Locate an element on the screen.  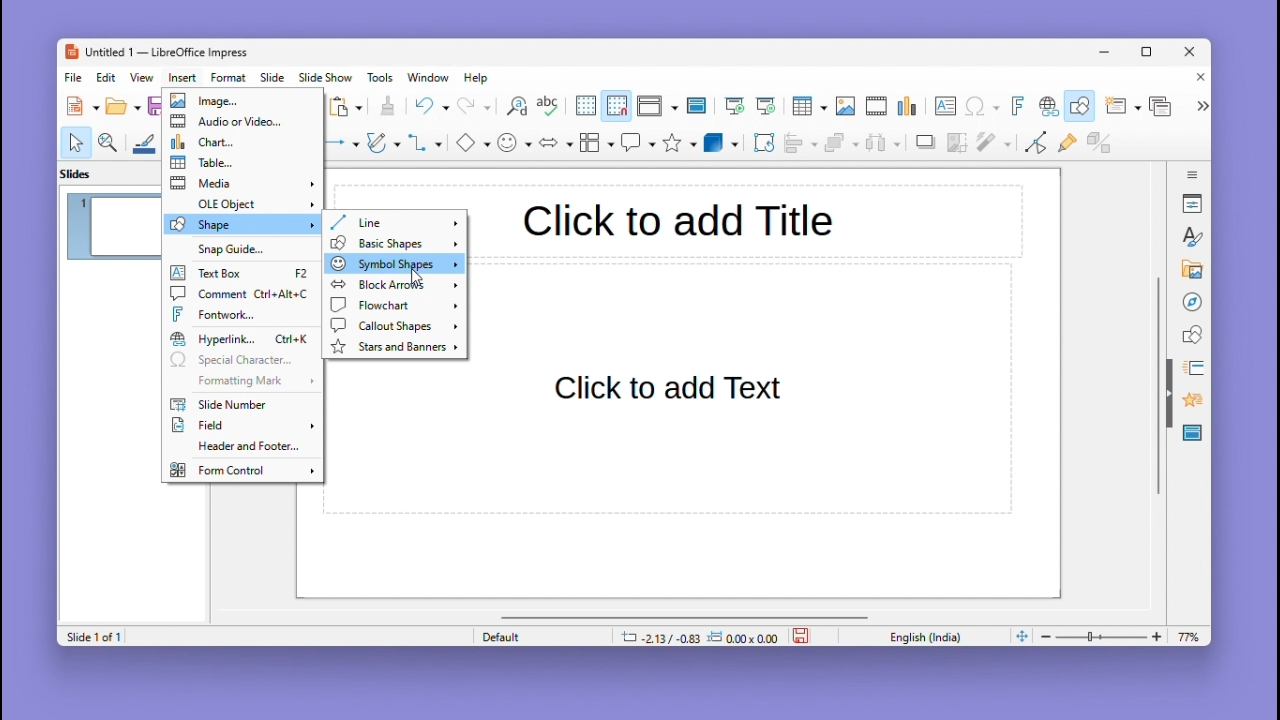
Diamond is located at coordinates (472, 143).